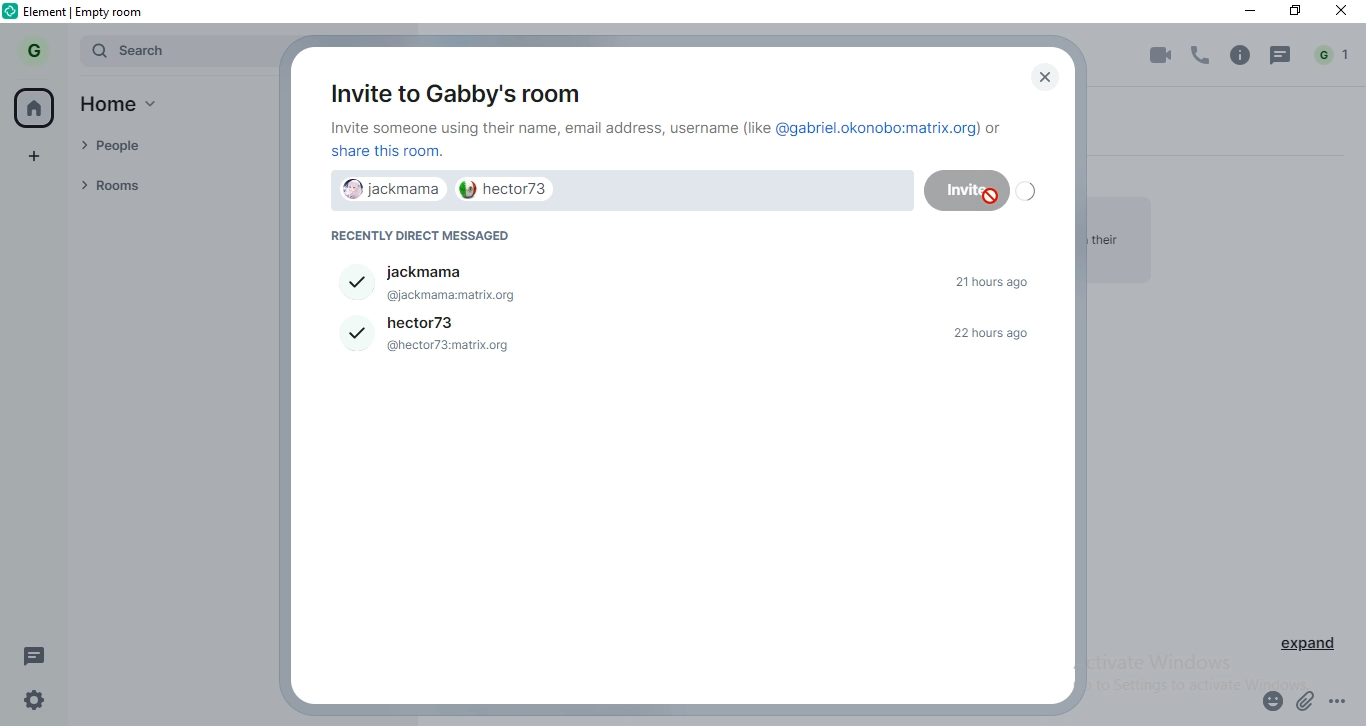 This screenshot has height=726, width=1366. Describe the element at coordinates (29, 704) in the screenshot. I see `settings` at that location.